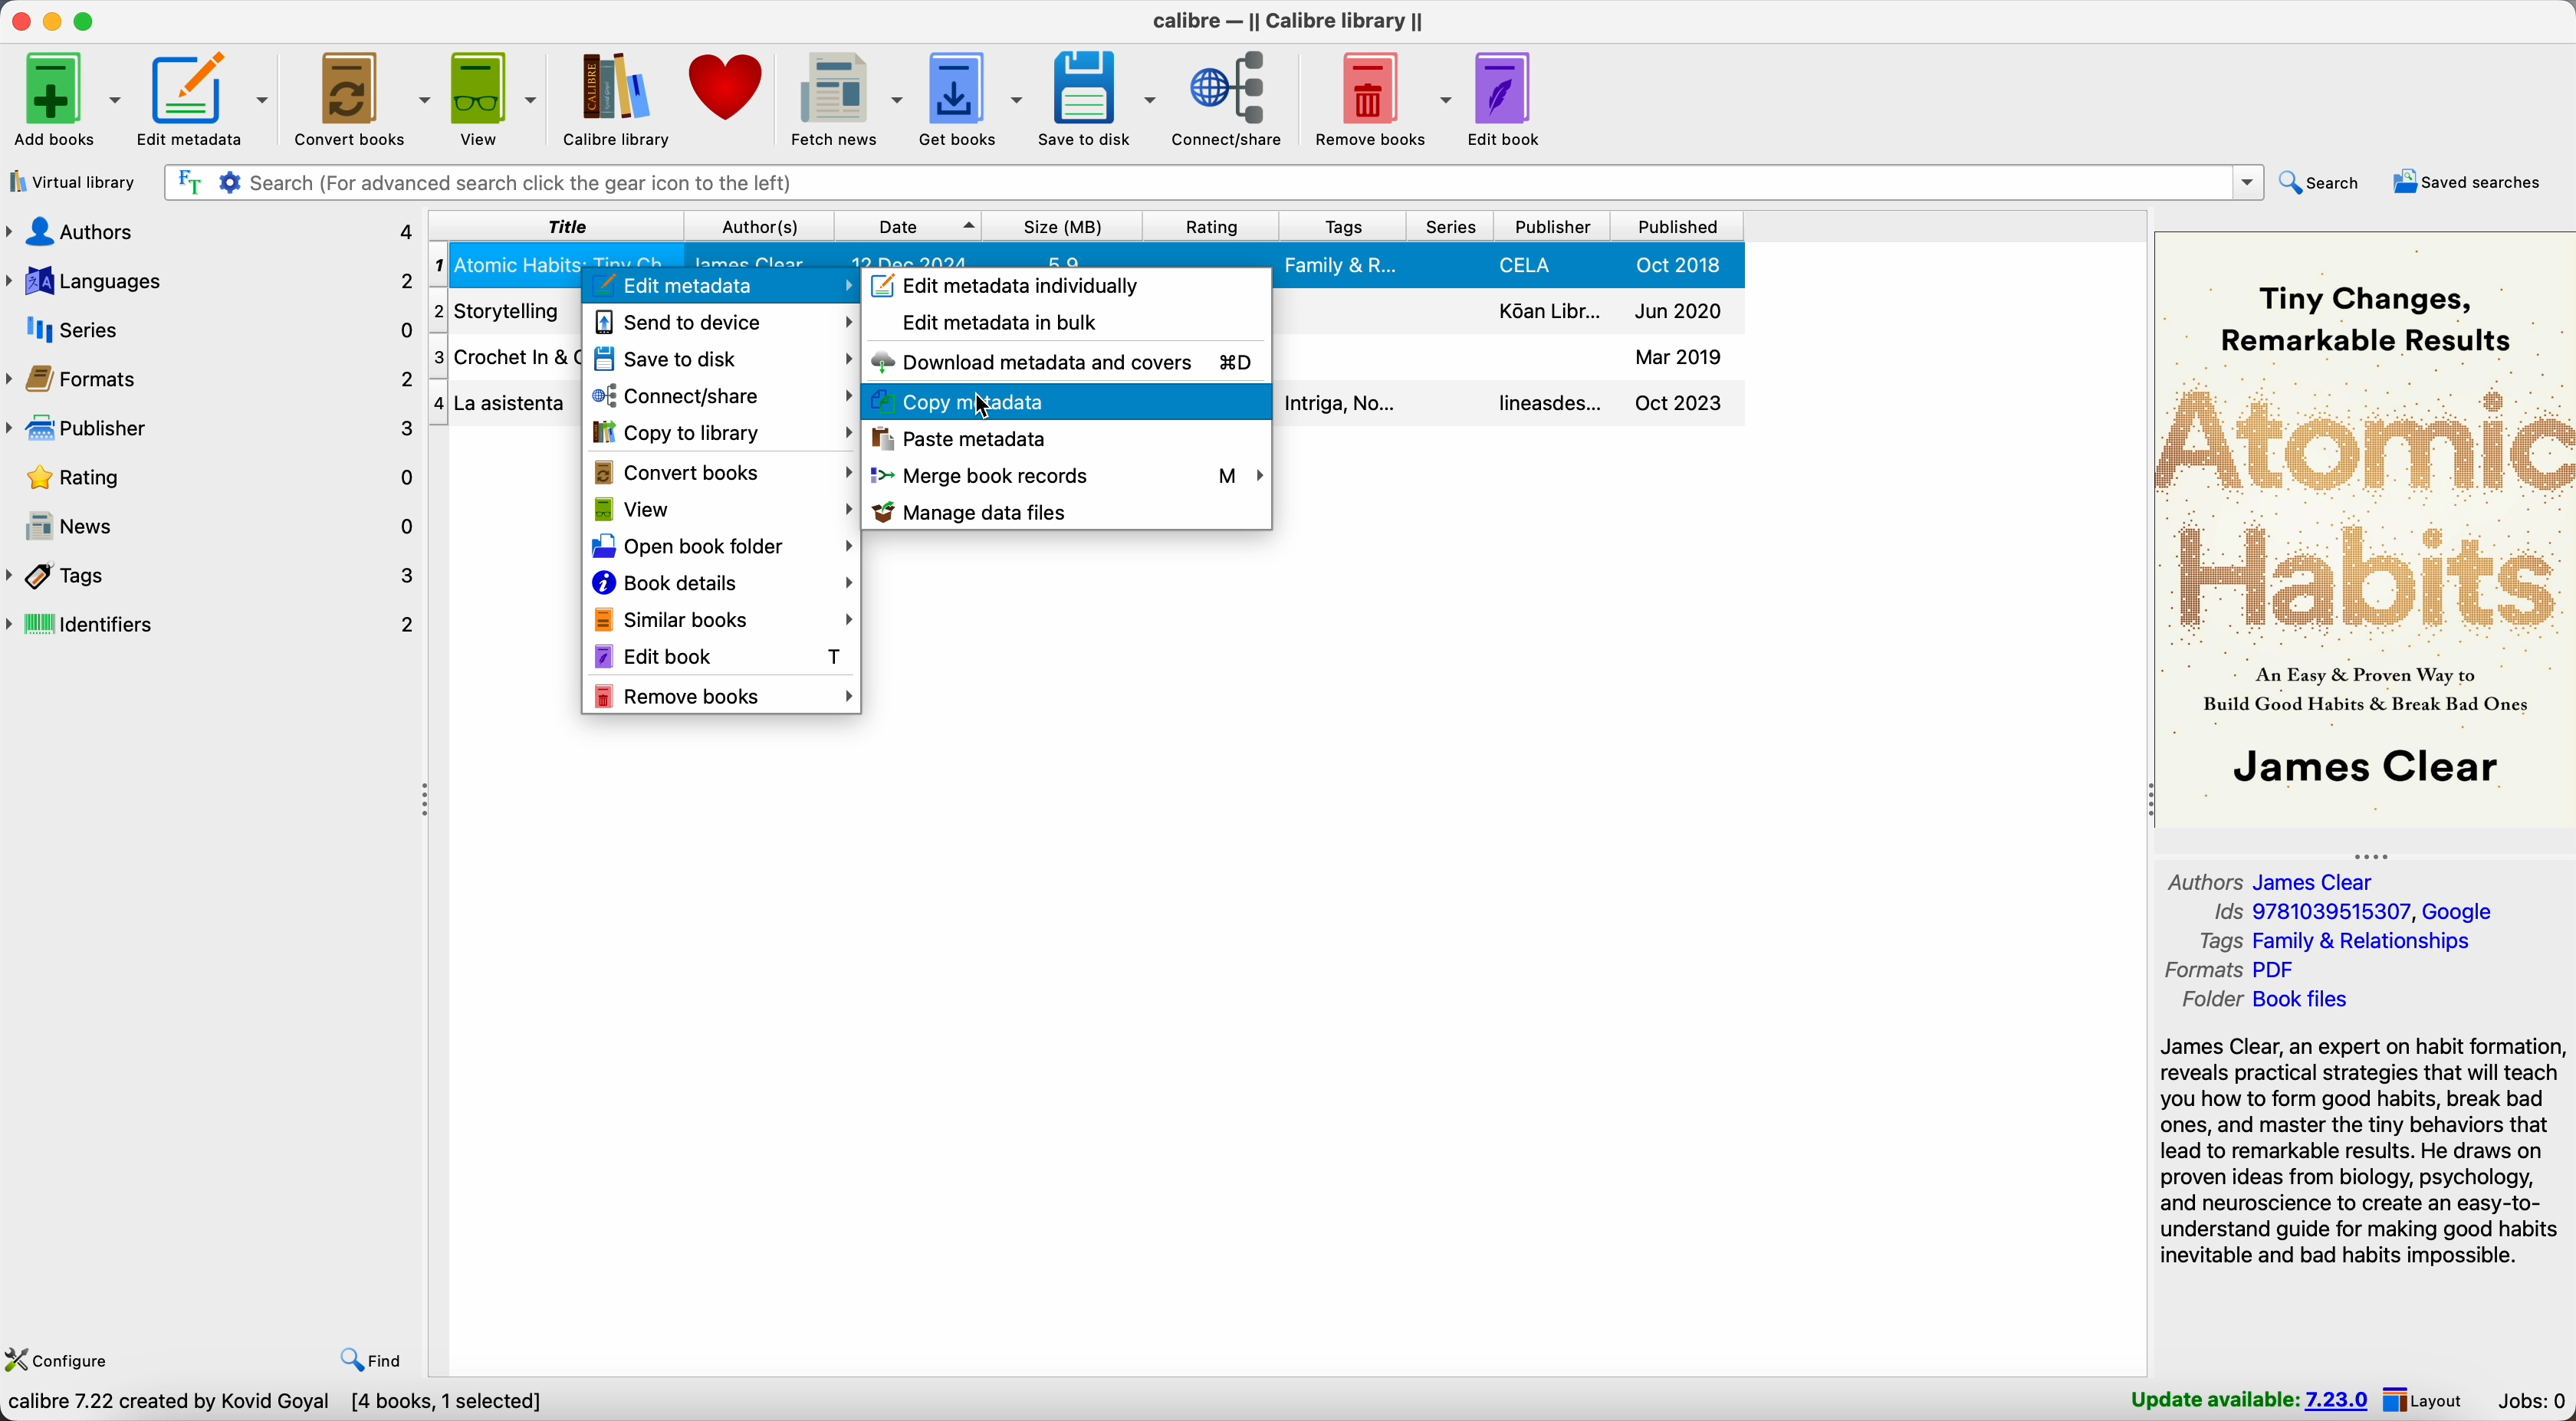 The image size is (2576, 1421). I want to click on merge book records, so click(1066, 473).